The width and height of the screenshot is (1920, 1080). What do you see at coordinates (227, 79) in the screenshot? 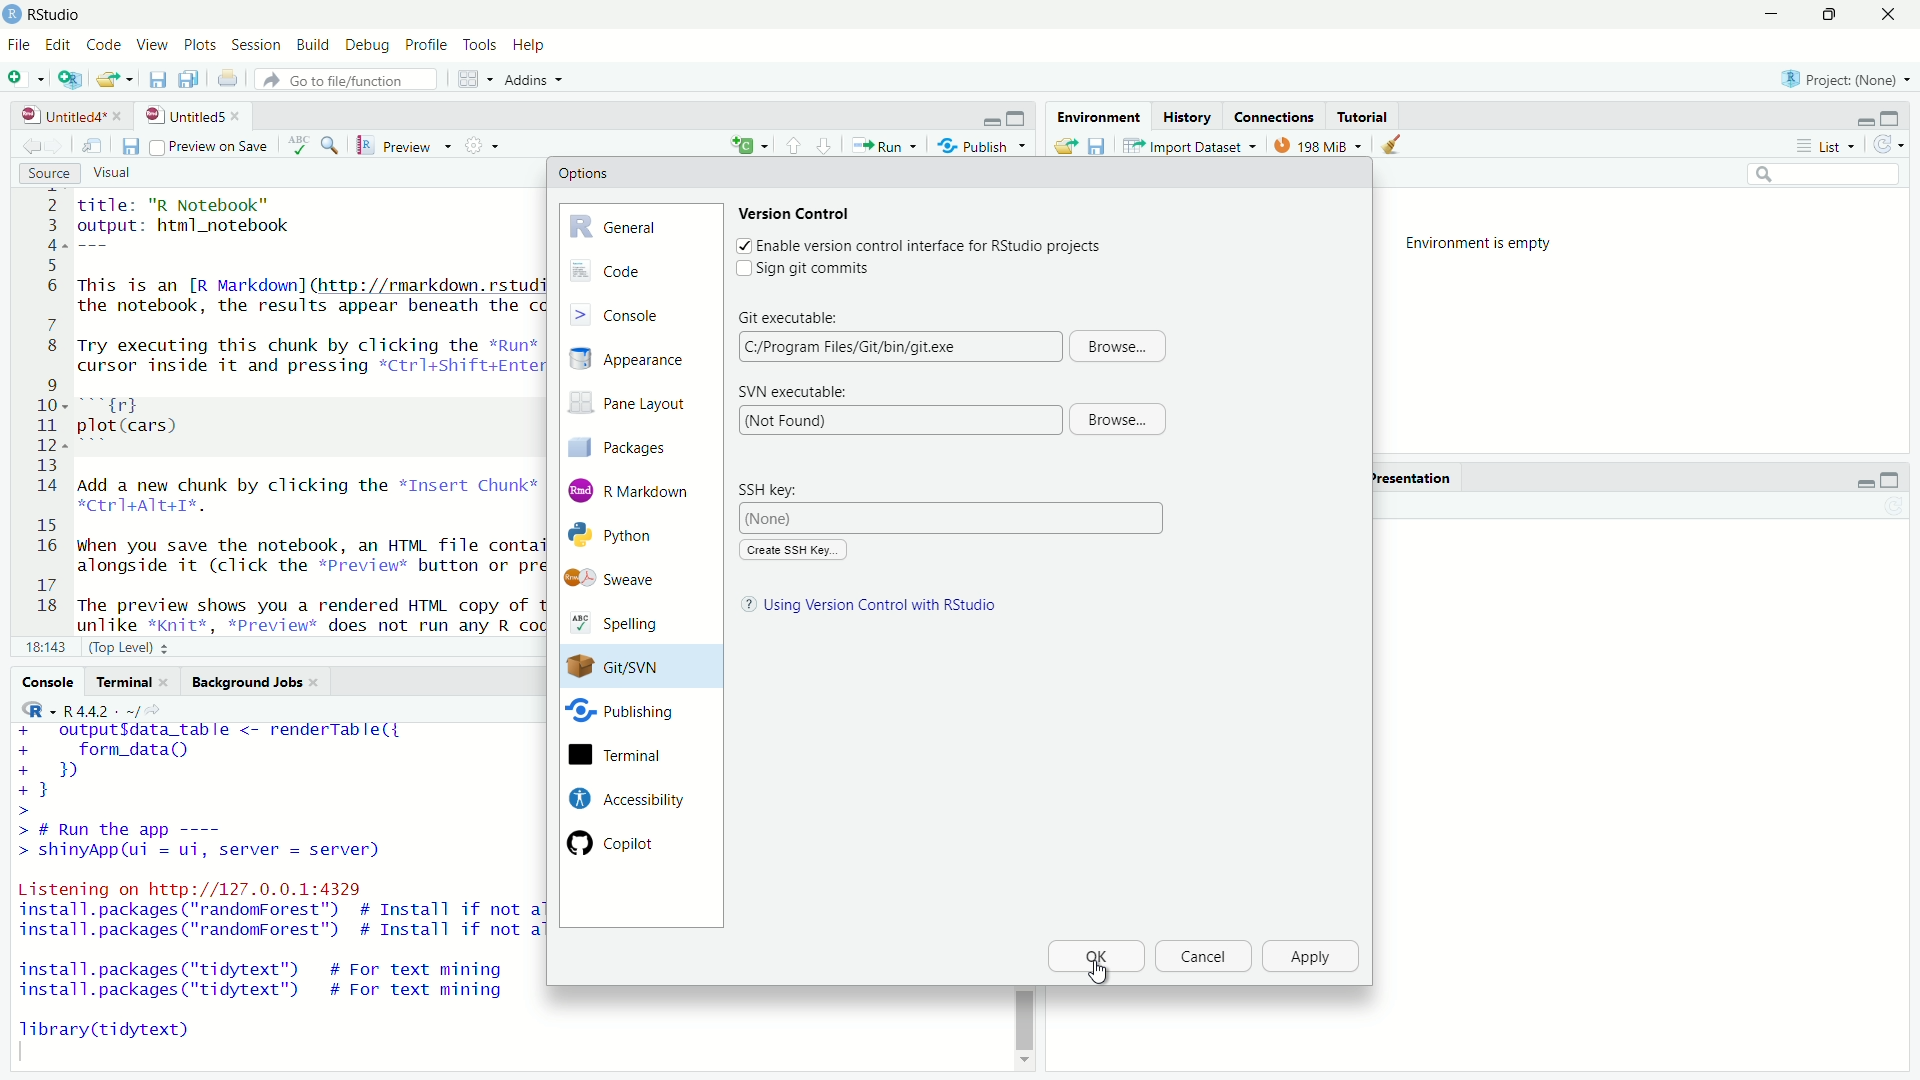
I see `print the current file` at bounding box center [227, 79].